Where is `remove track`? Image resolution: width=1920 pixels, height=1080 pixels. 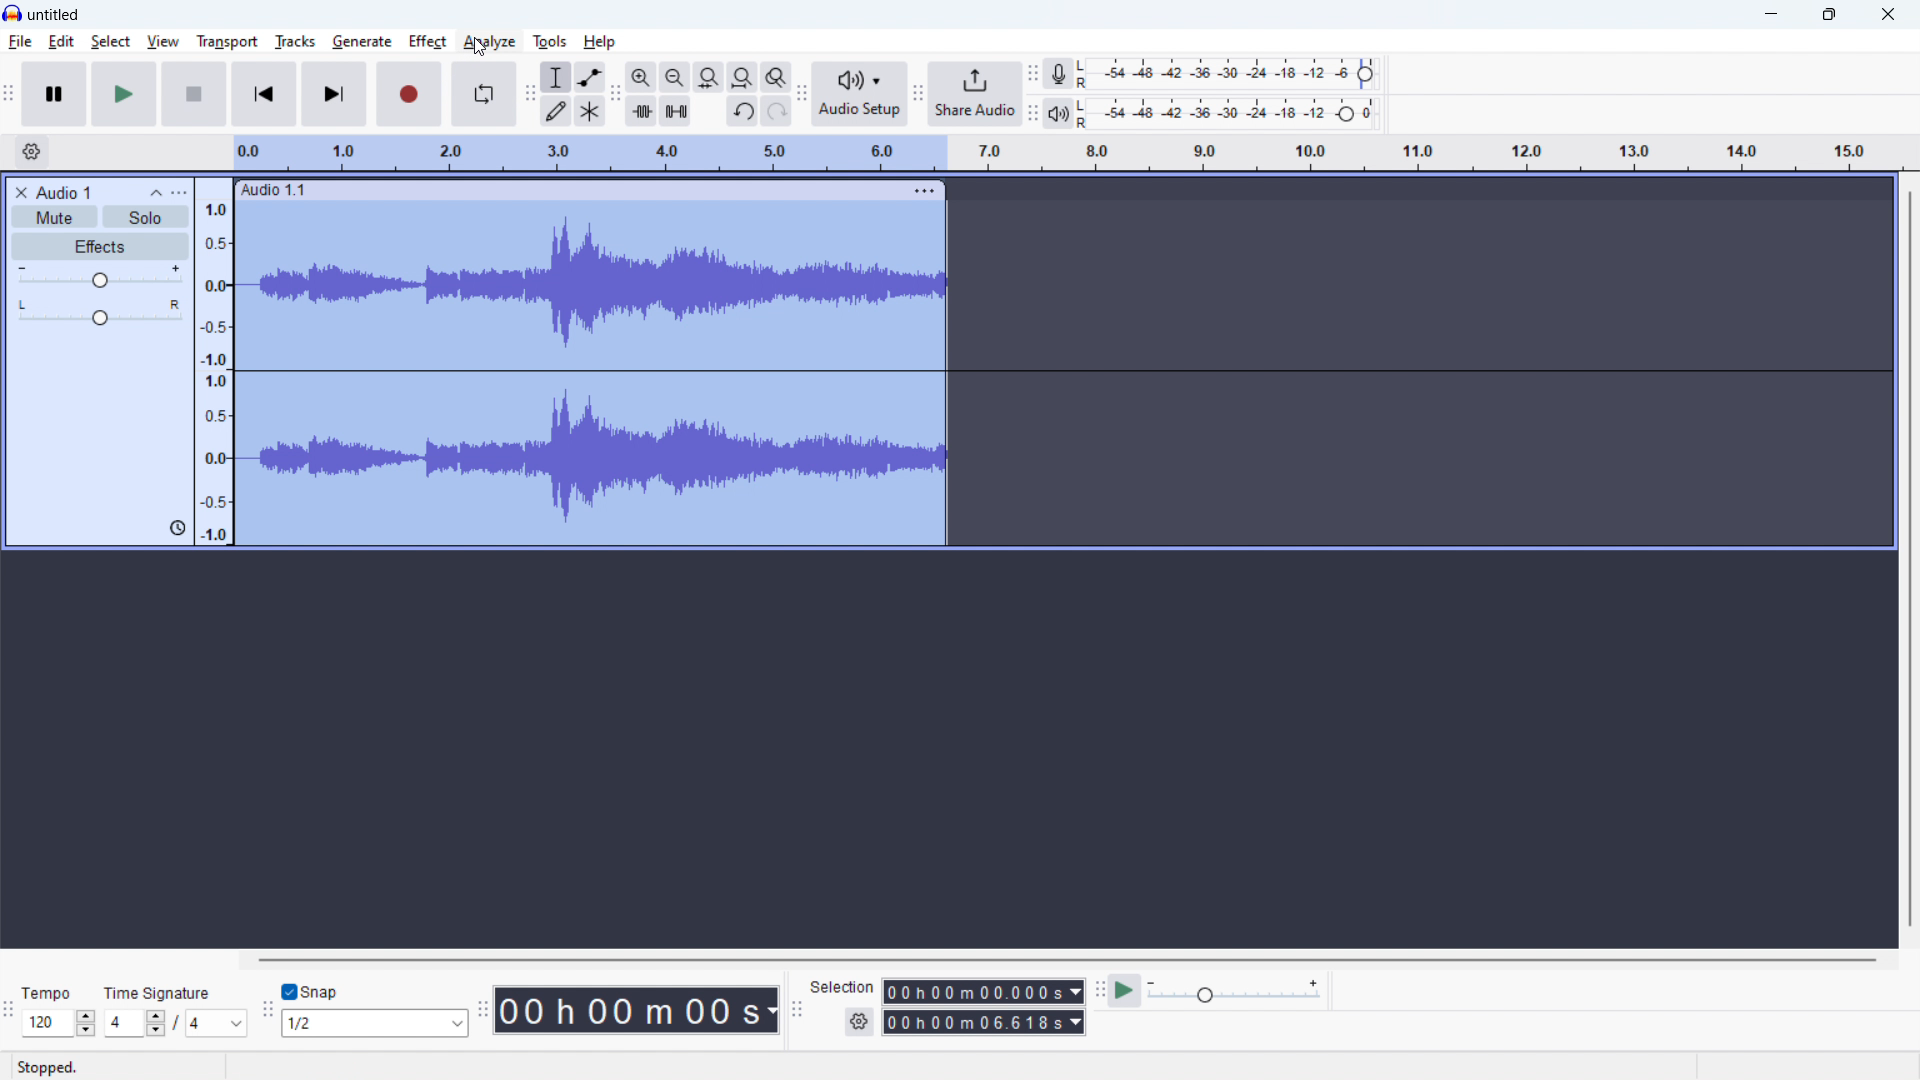
remove track is located at coordinates (20, 193).